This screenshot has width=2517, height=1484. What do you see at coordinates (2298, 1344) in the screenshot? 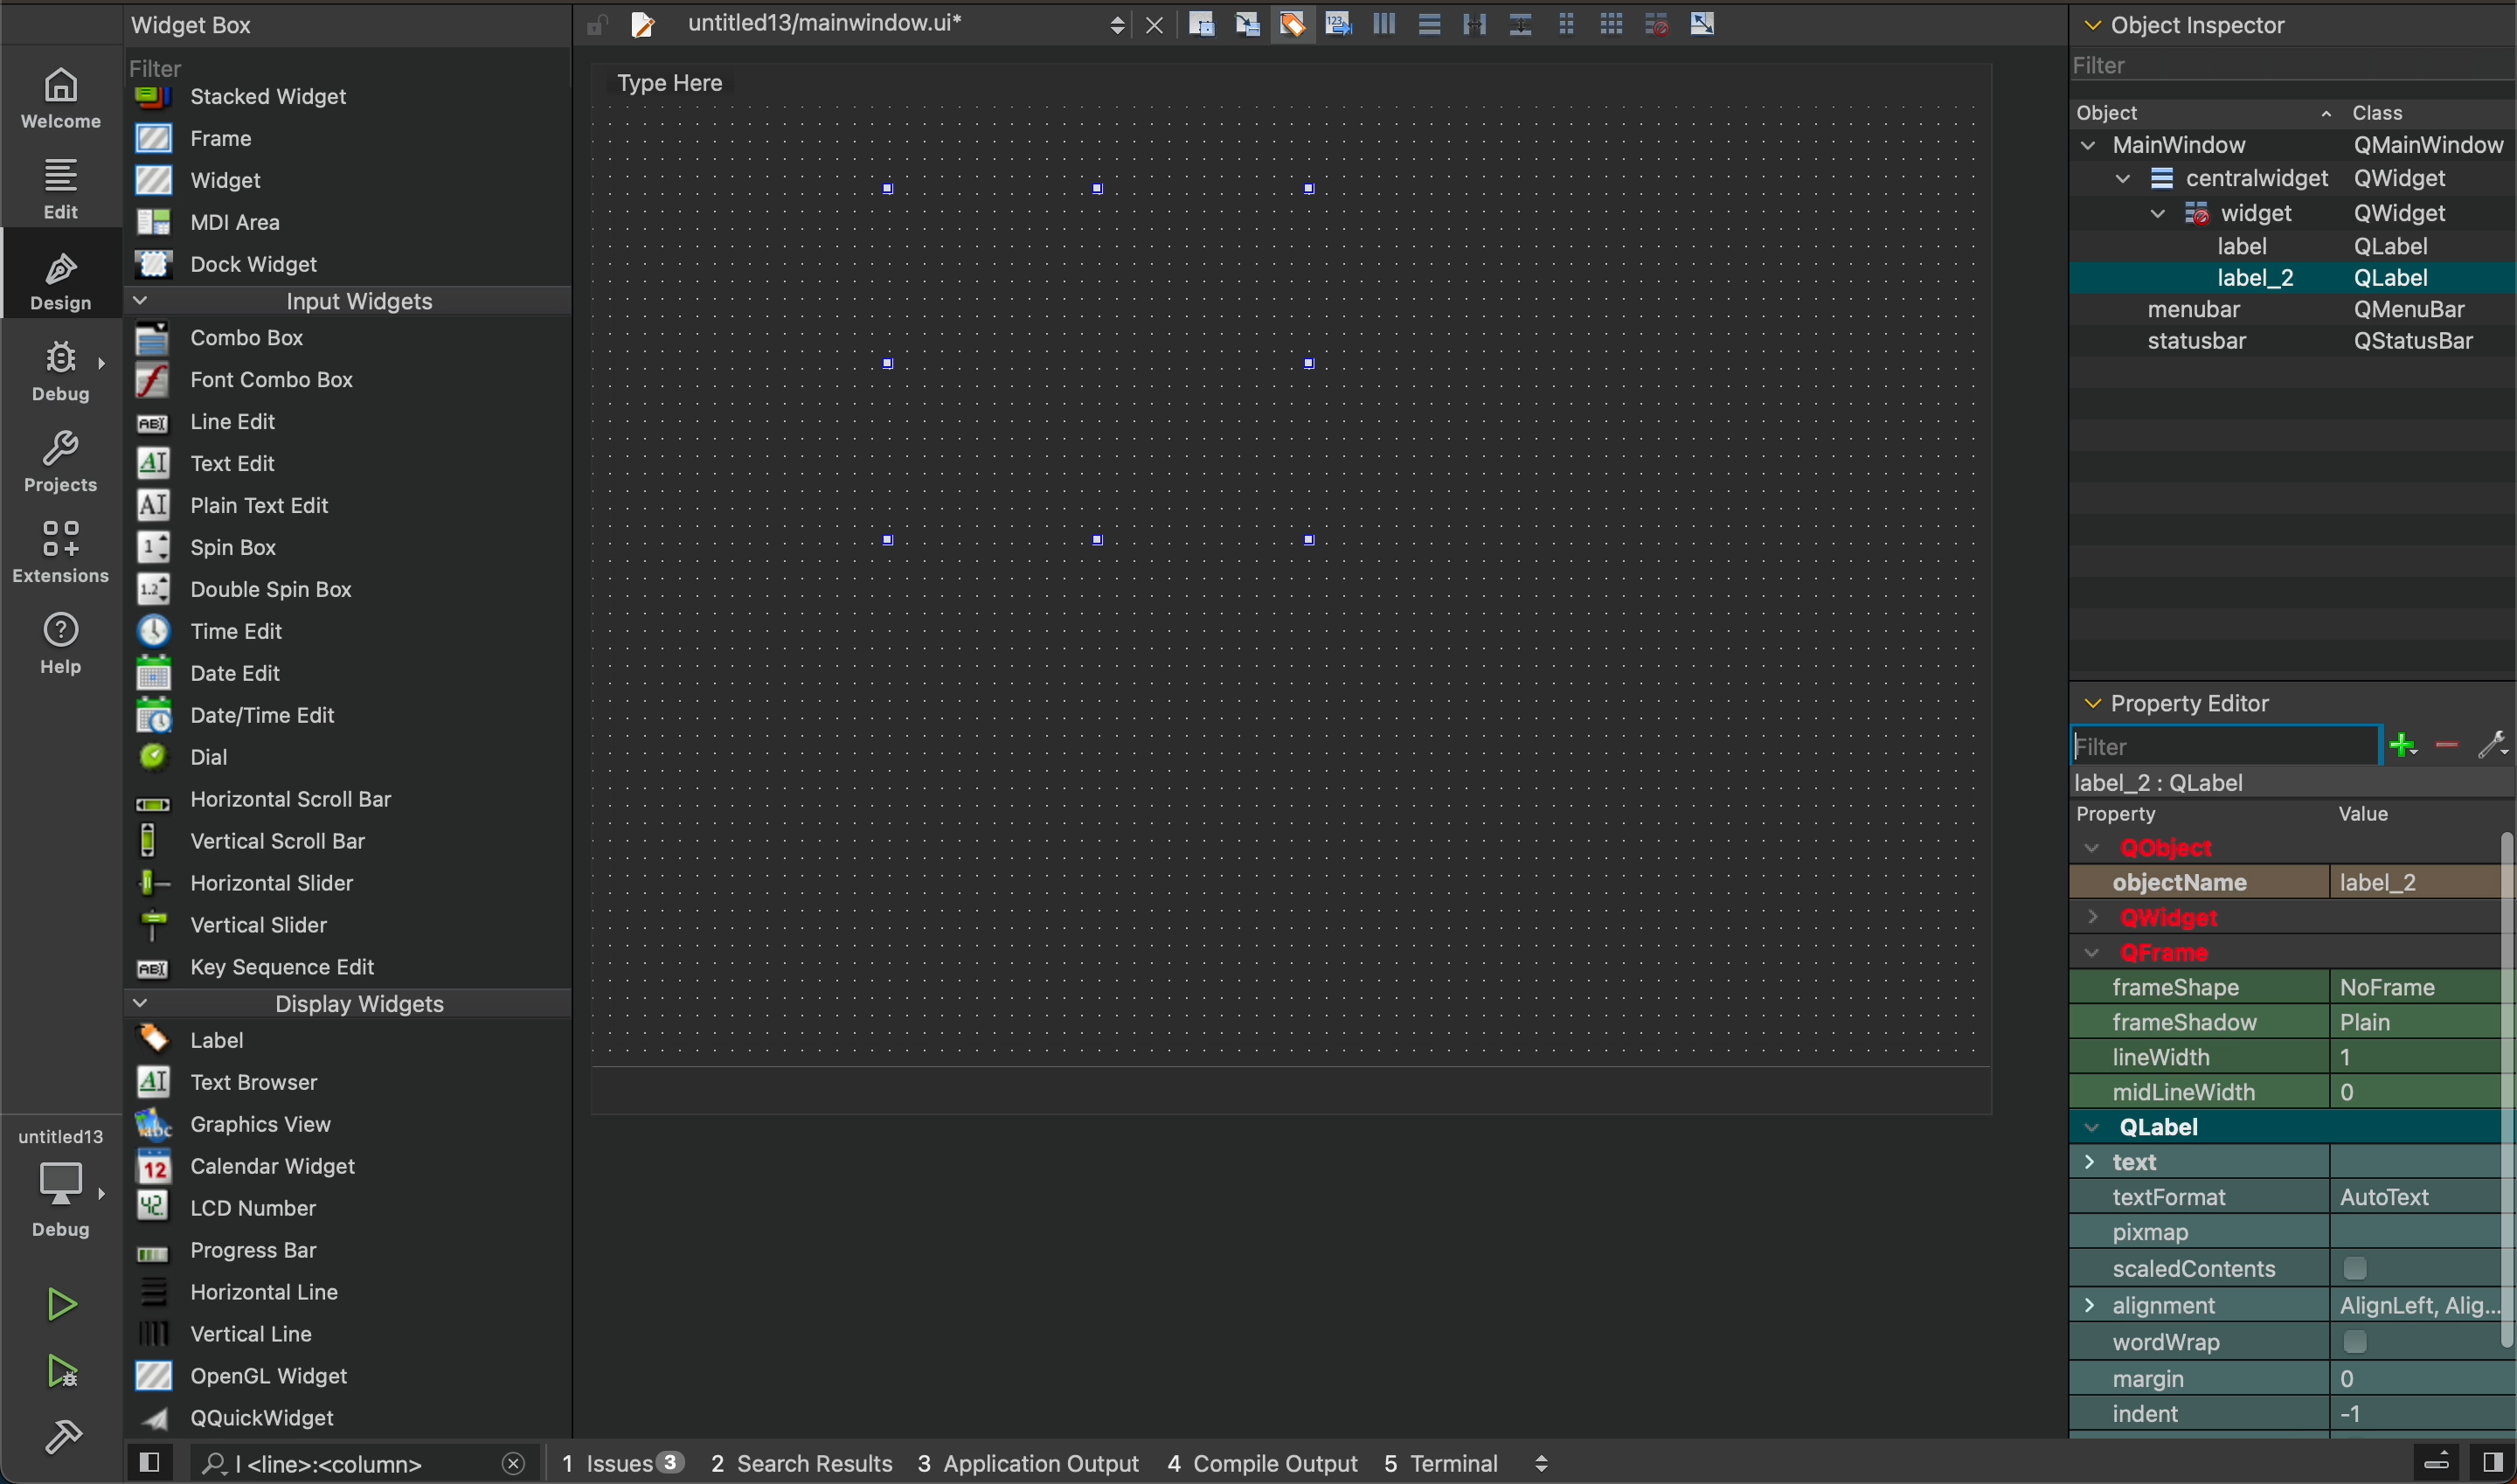
I see `` at bounding box center [2298, 1344].